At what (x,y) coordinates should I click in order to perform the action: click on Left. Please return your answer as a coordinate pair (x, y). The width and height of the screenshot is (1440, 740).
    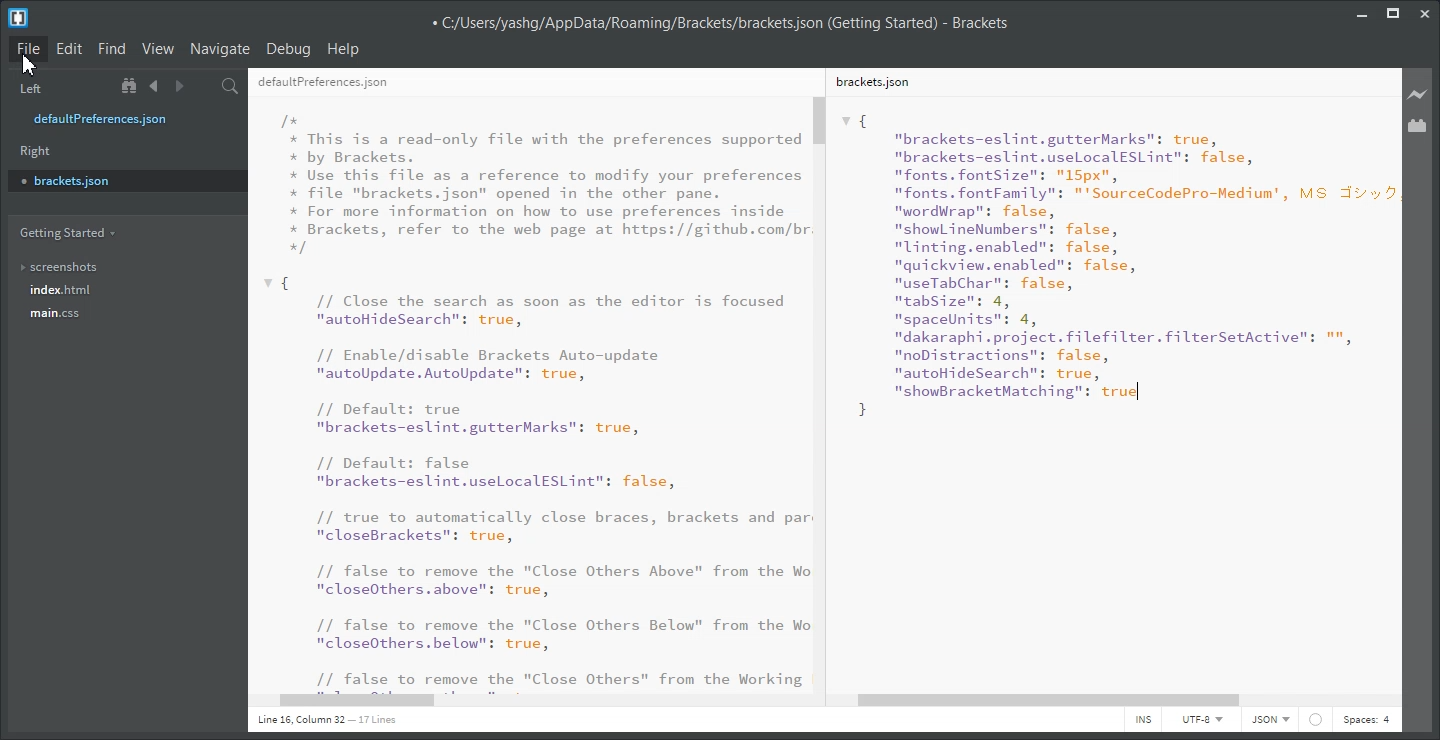
    Looking at the image, I should click on (28, 87).